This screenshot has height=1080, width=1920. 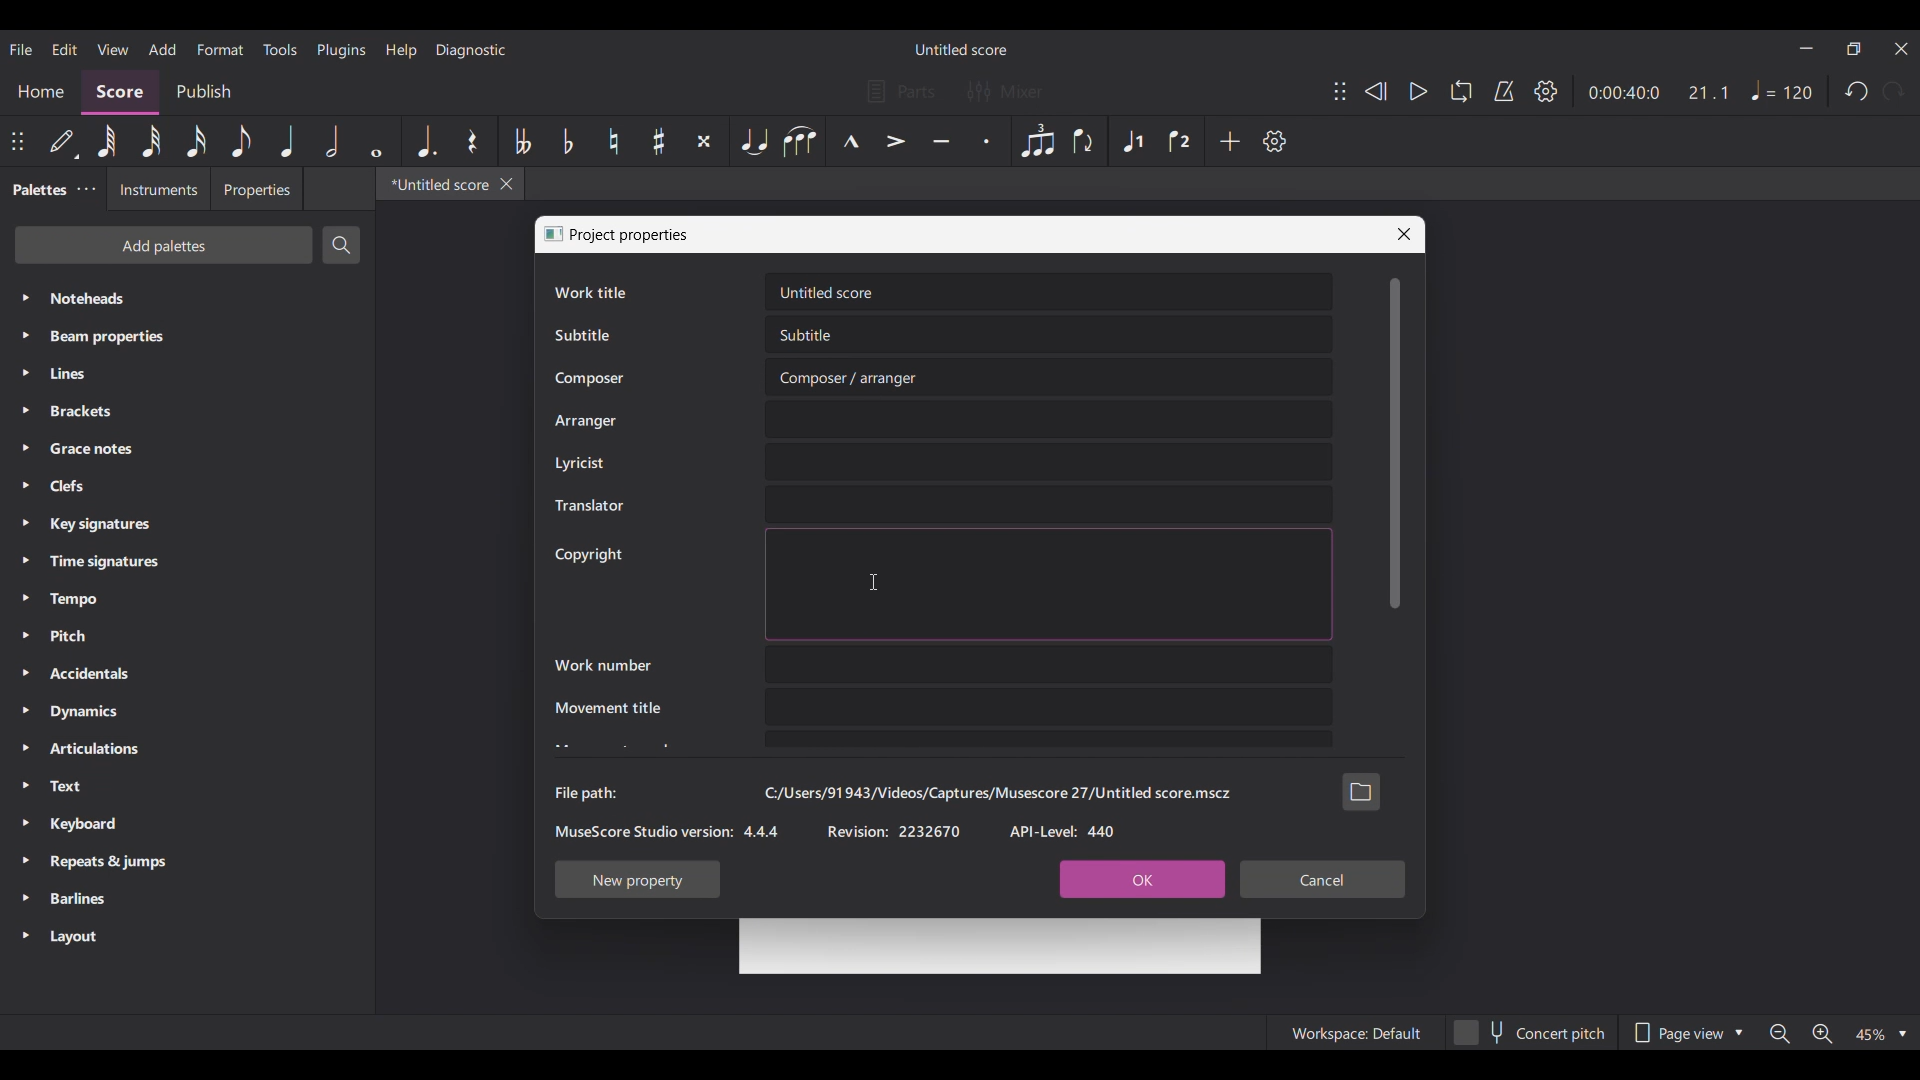 I want to click on Add palettes, so click(x=163, y=245).